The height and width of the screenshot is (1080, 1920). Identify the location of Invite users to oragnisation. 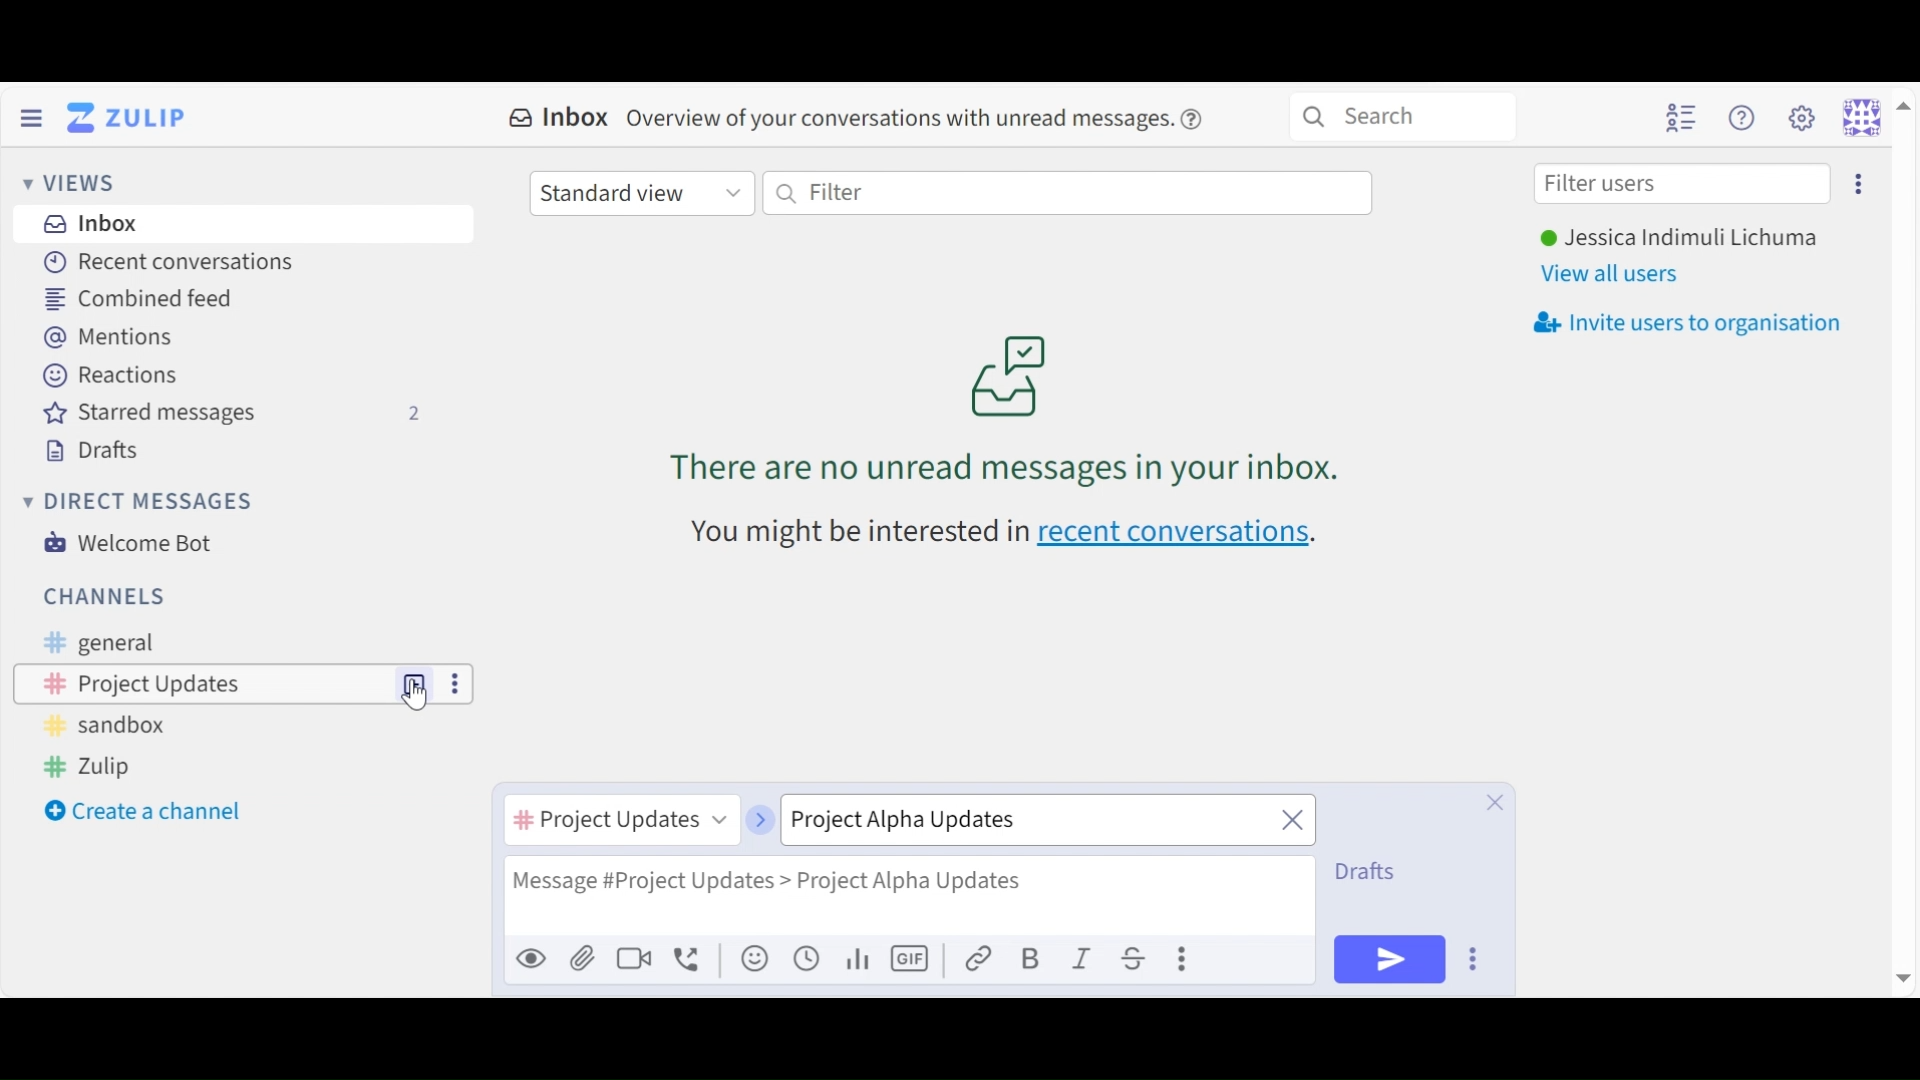
(1697, 323).